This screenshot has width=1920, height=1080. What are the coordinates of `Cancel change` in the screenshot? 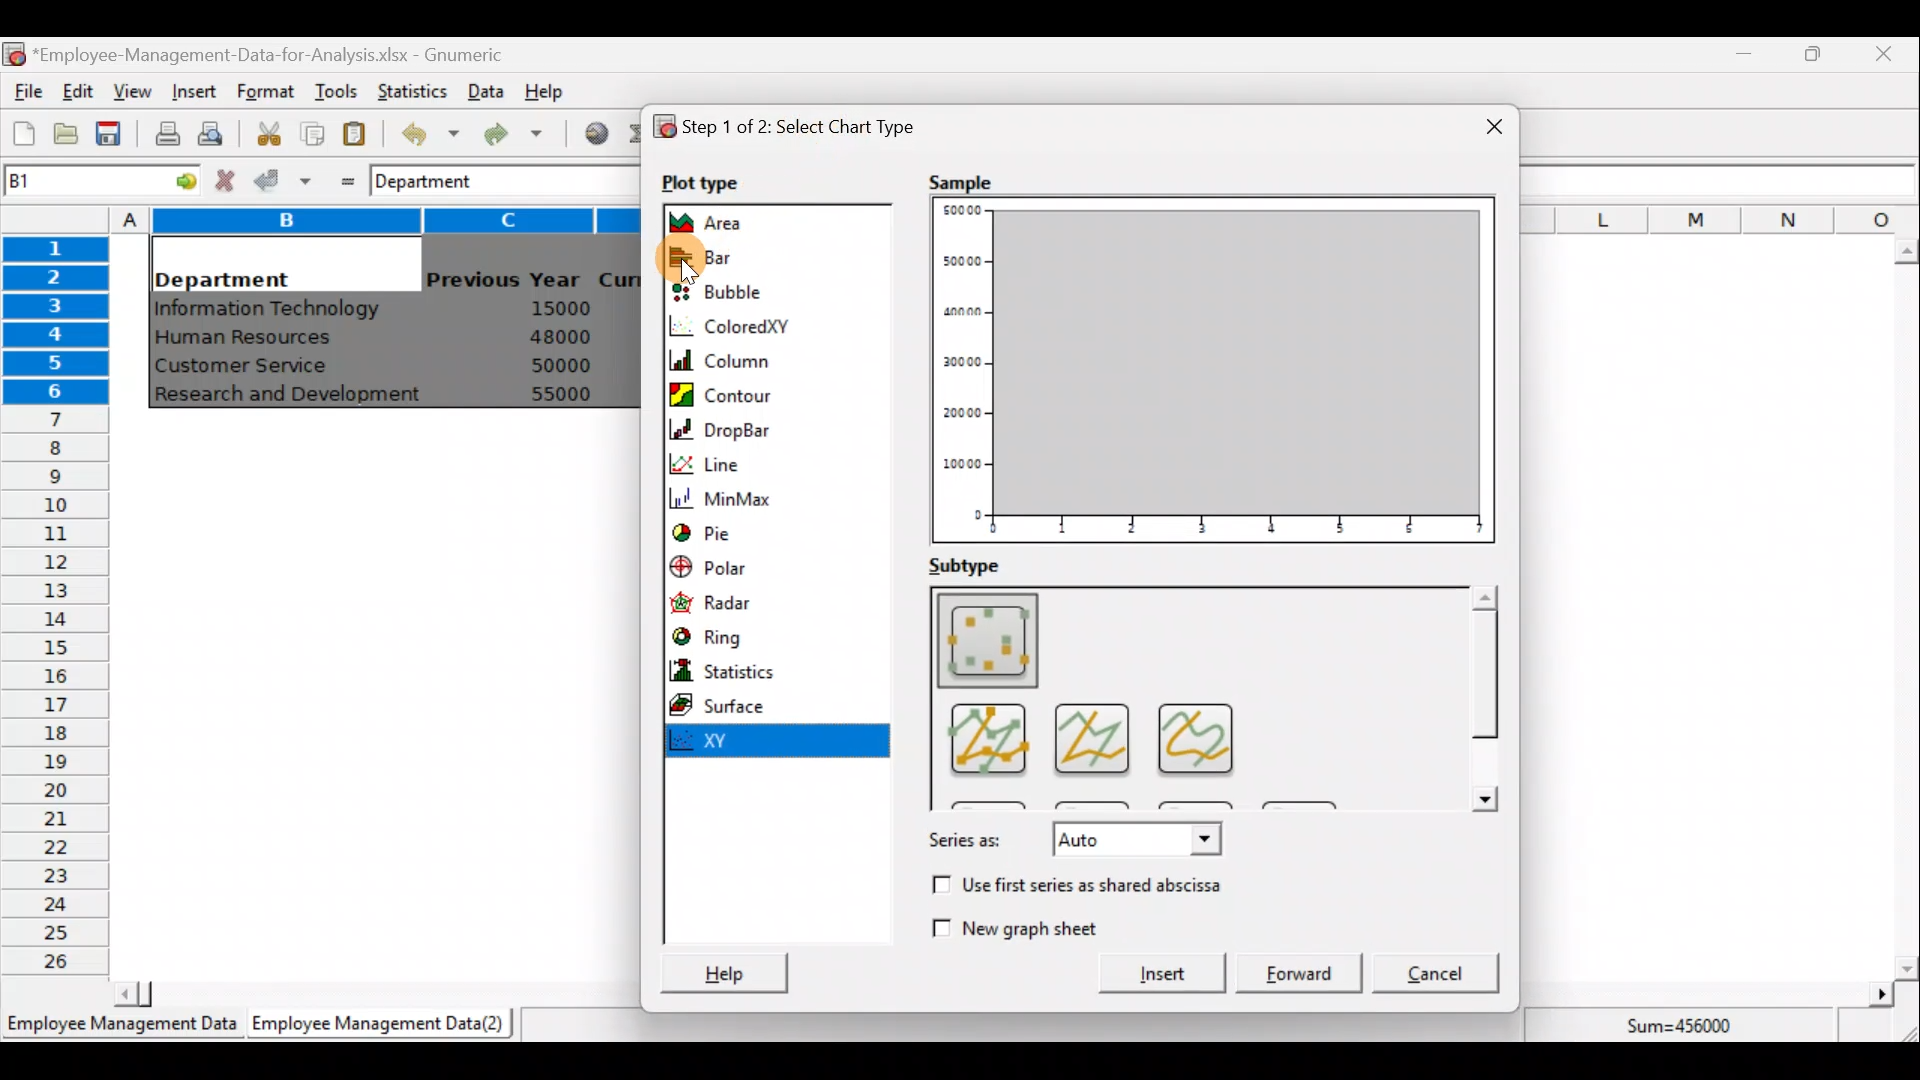 It's located at (228, 180).